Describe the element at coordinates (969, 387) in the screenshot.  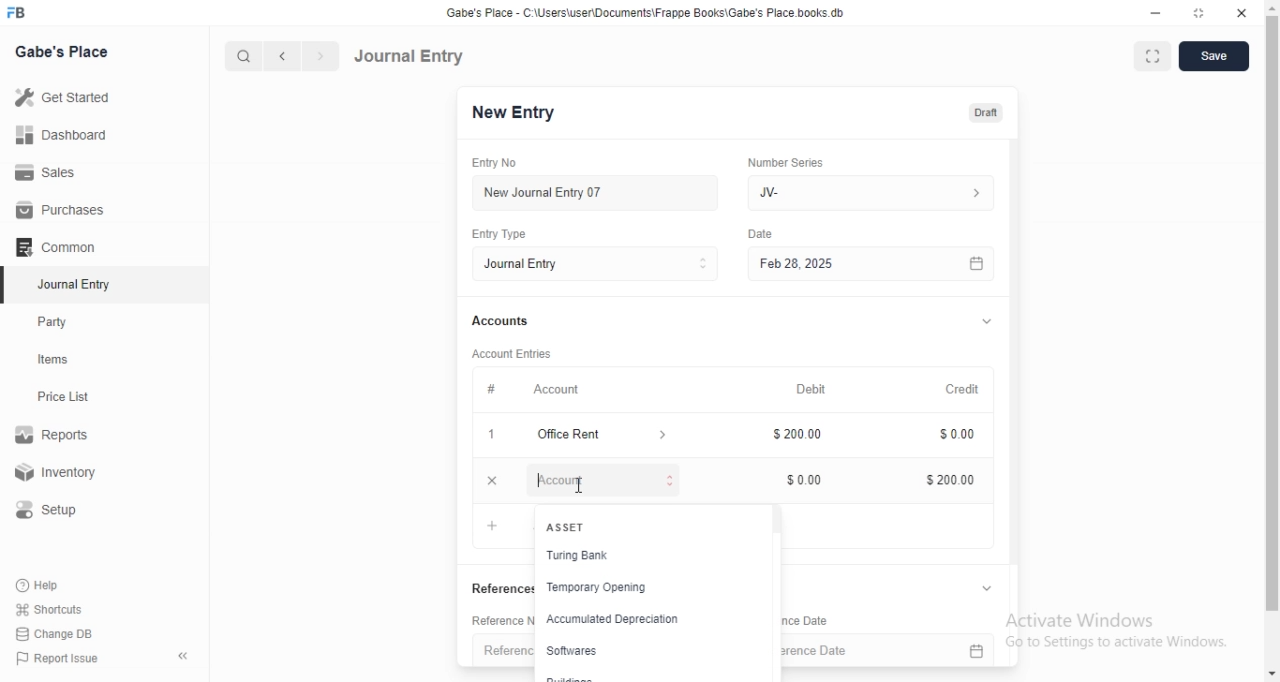
I see `Credit` at that location.